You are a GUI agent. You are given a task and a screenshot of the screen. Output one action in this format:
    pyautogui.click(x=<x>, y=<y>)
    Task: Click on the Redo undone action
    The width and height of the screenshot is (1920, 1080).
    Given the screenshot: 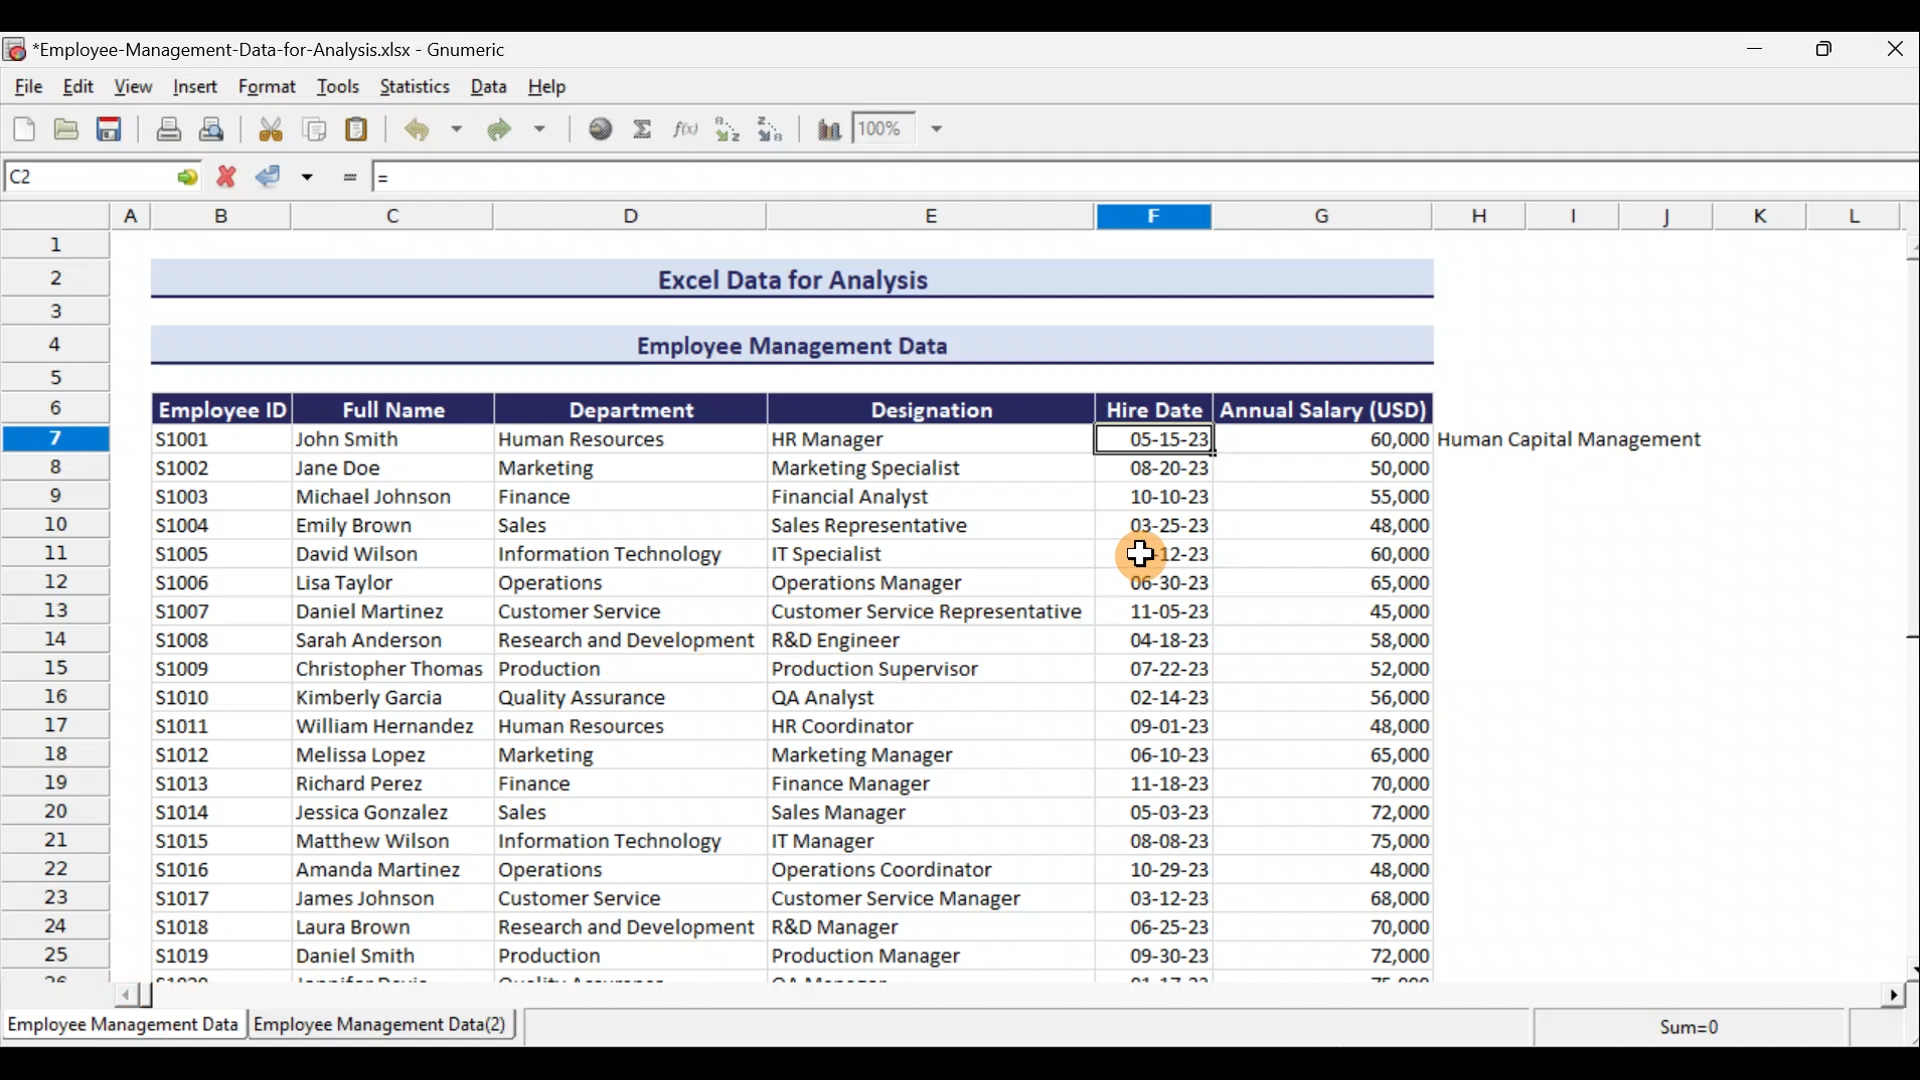 What is the action you would take?
    pyautogui.click(x=525, y=134)
    